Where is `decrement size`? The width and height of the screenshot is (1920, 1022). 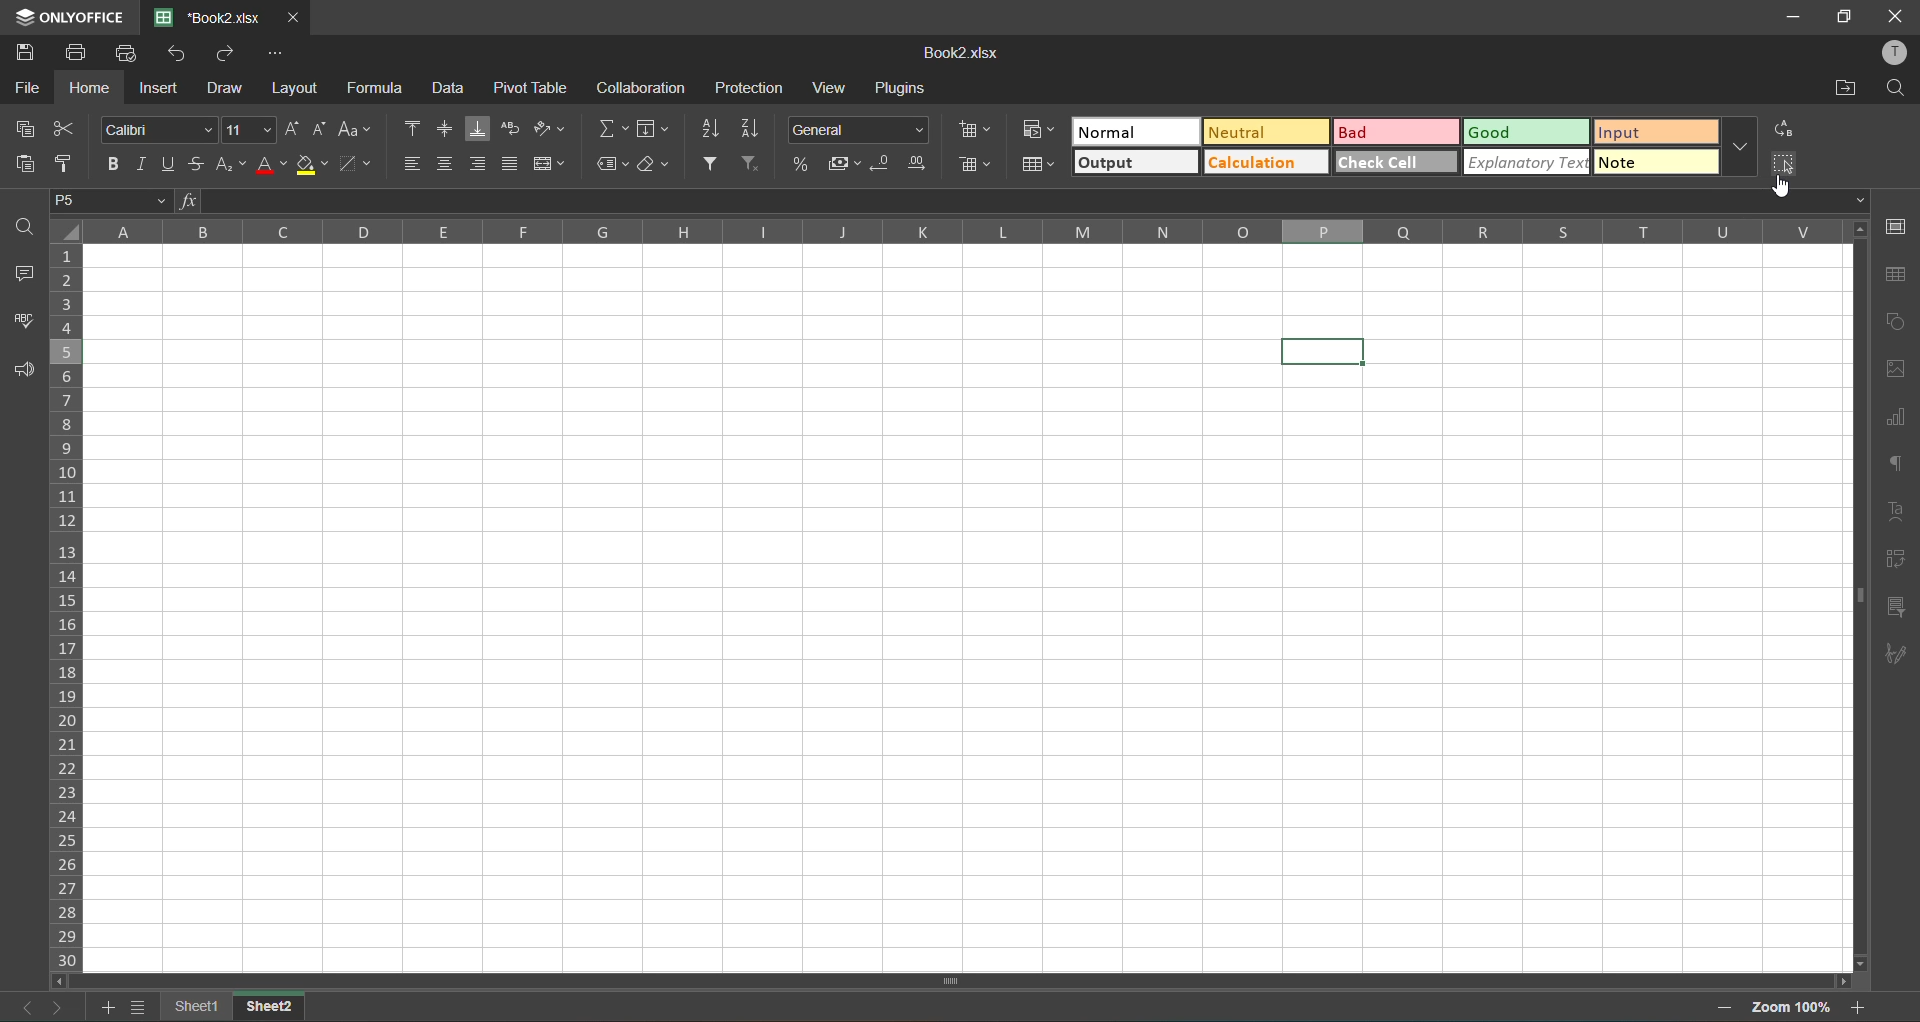 decrement size is located at coordinates (318, 131).